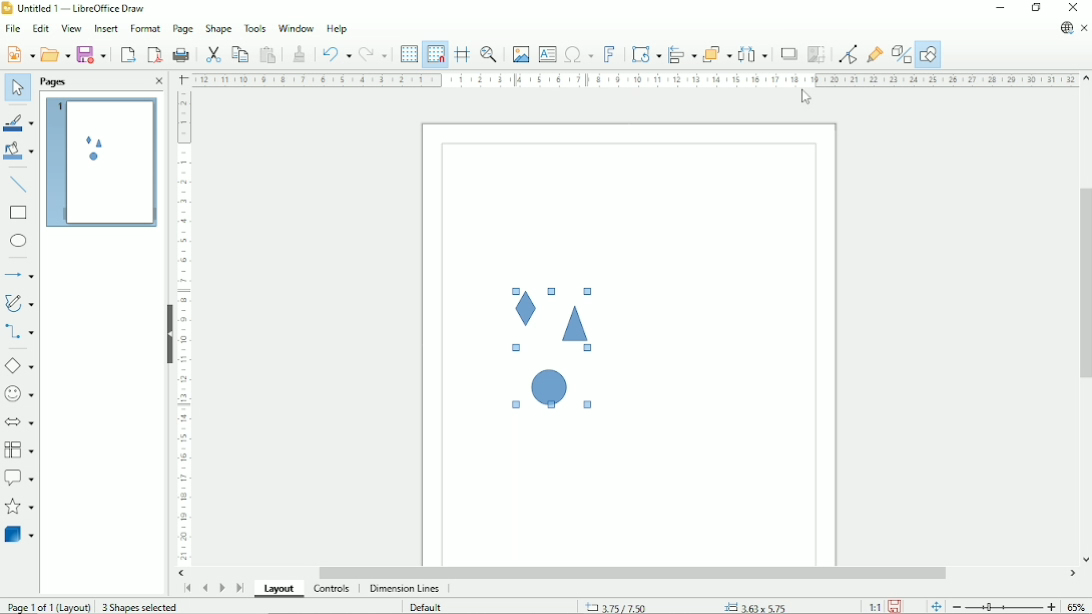  What do you see at coordinates (1036, 8) in the screenshot?
I see `Restore down` at bounding box center [1036, 8].